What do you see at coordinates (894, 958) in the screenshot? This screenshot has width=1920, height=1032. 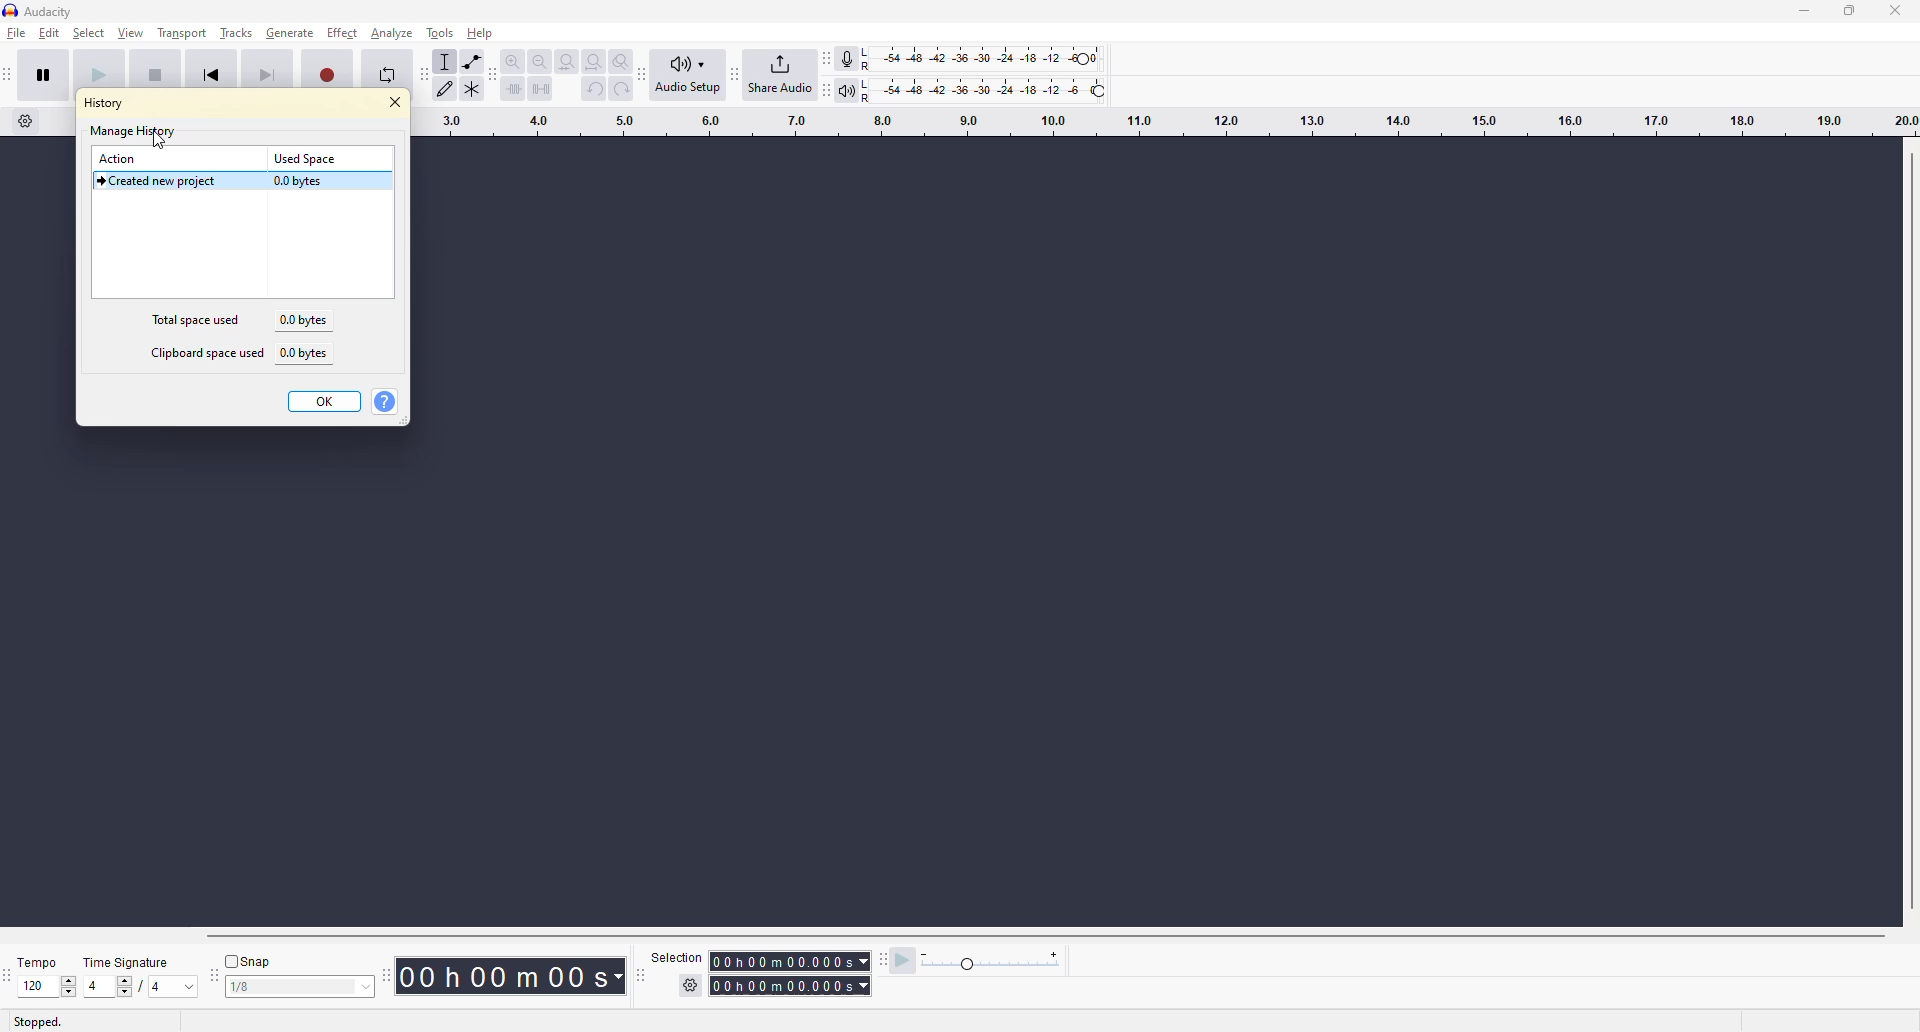 I see `play at speed` at bounding box center [894, 958].